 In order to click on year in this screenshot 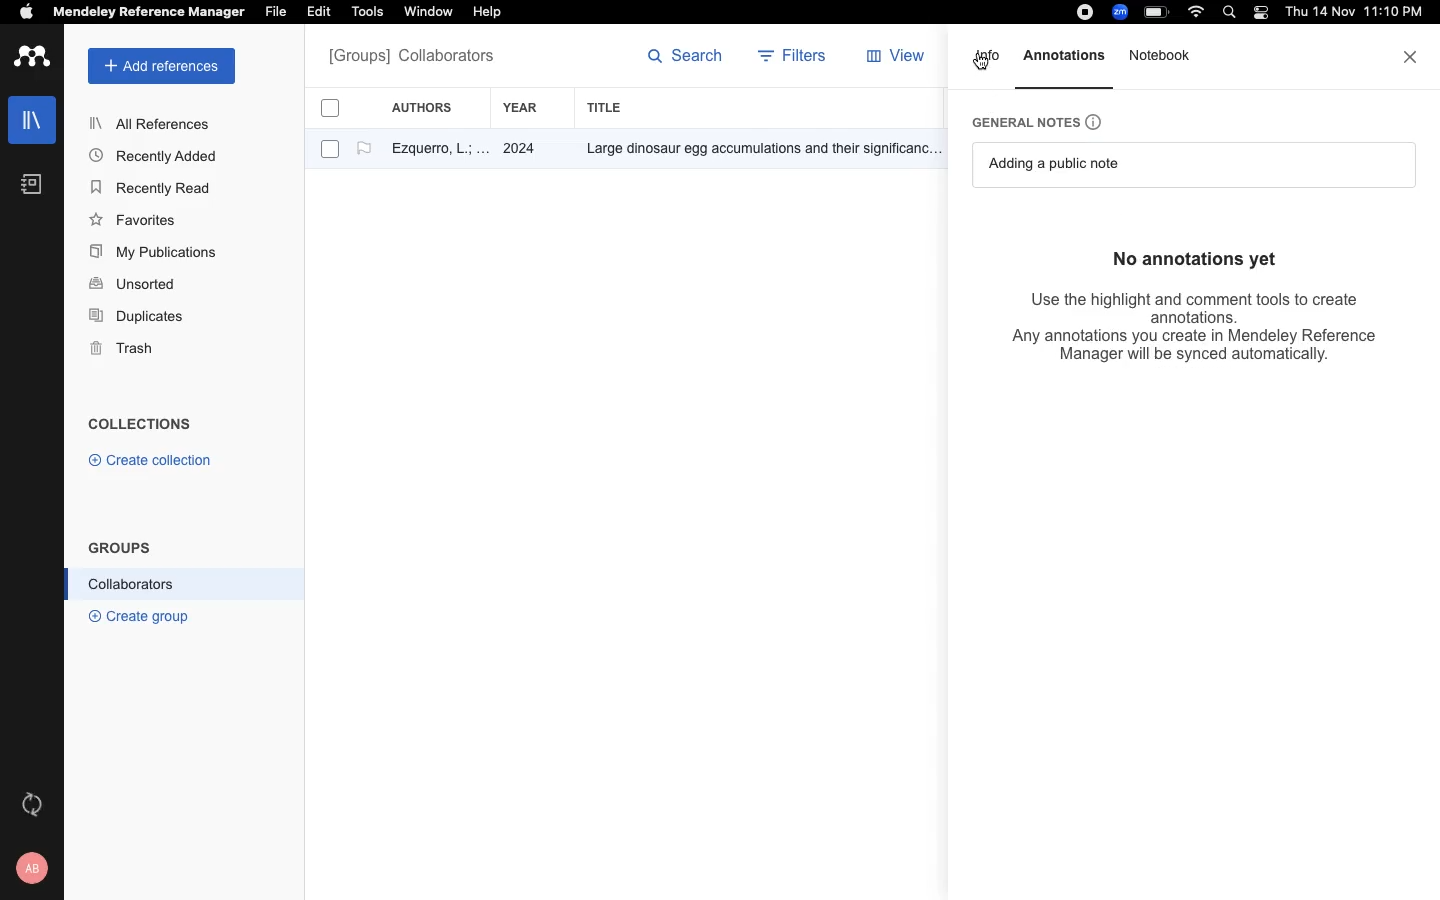, I will do `click(531, 108)`.